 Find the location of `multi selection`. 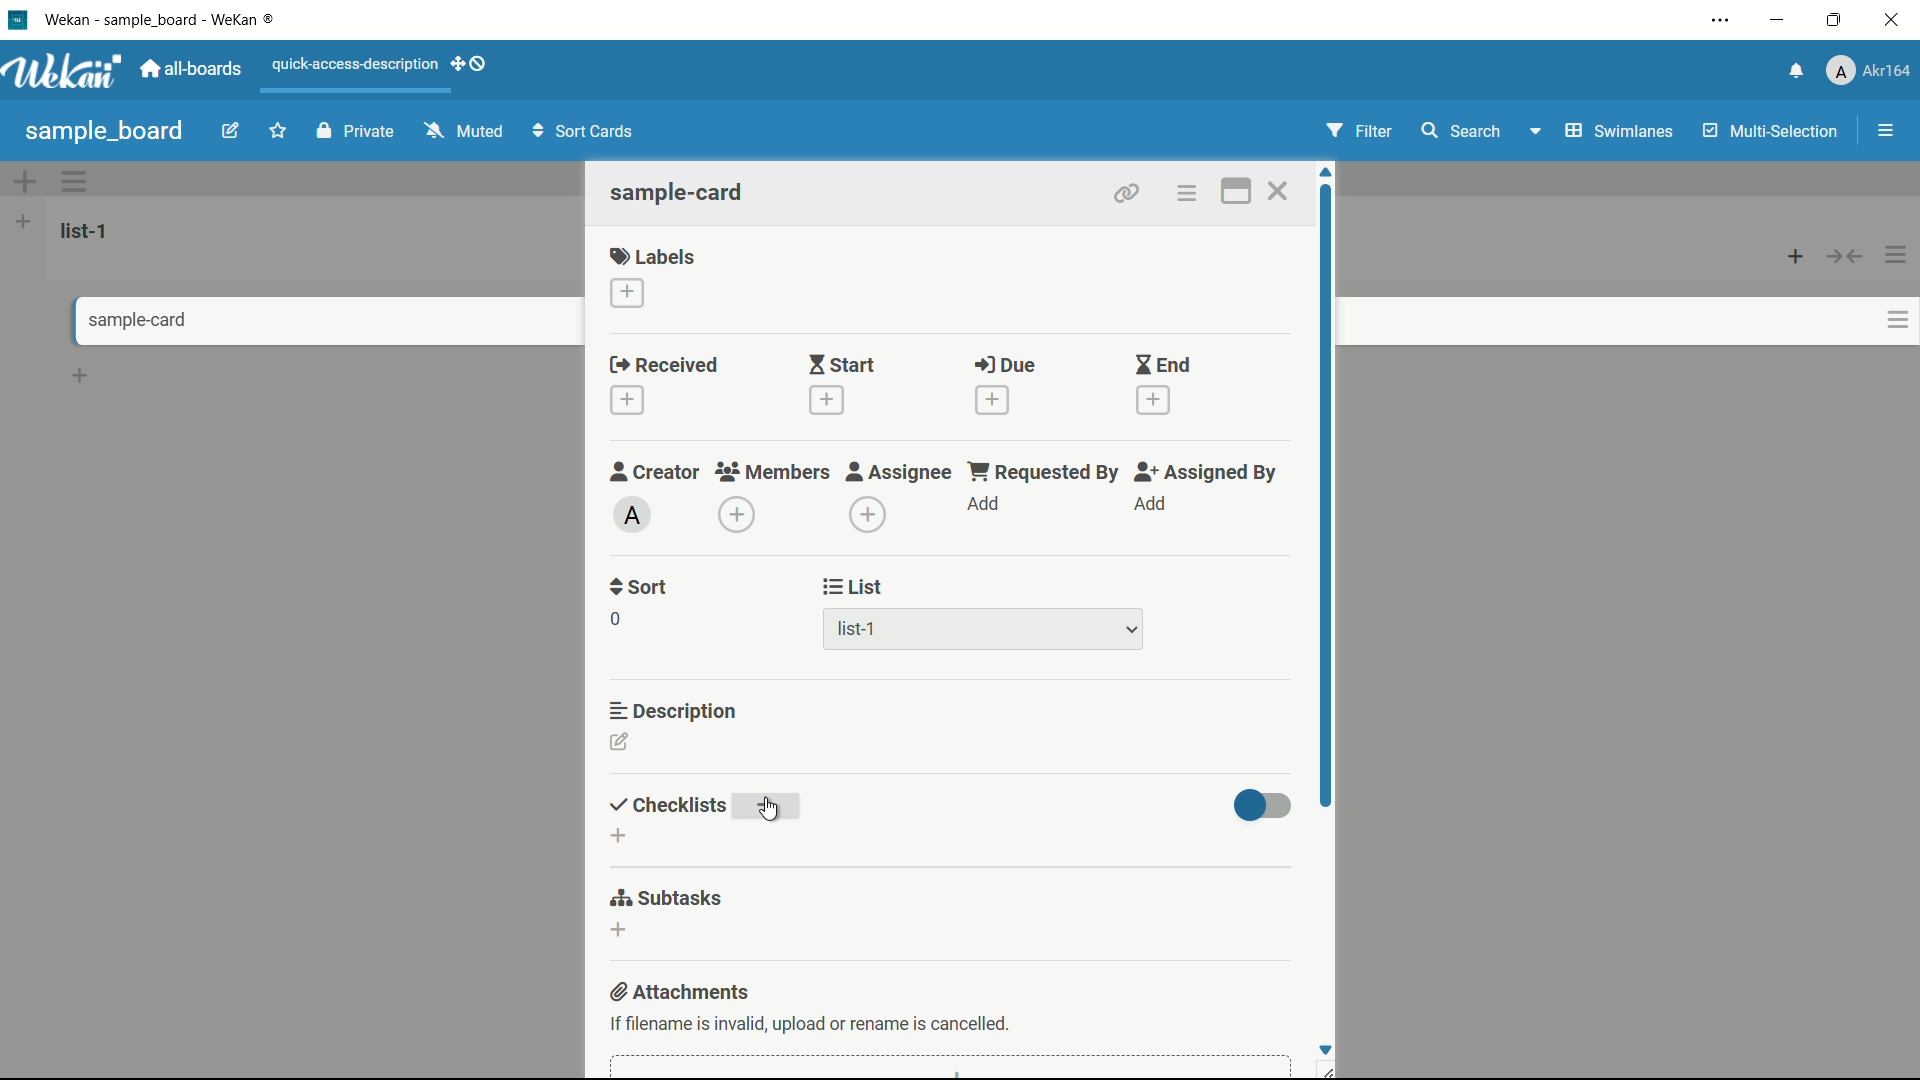

multi selection is located at coordinates (1773, 133).